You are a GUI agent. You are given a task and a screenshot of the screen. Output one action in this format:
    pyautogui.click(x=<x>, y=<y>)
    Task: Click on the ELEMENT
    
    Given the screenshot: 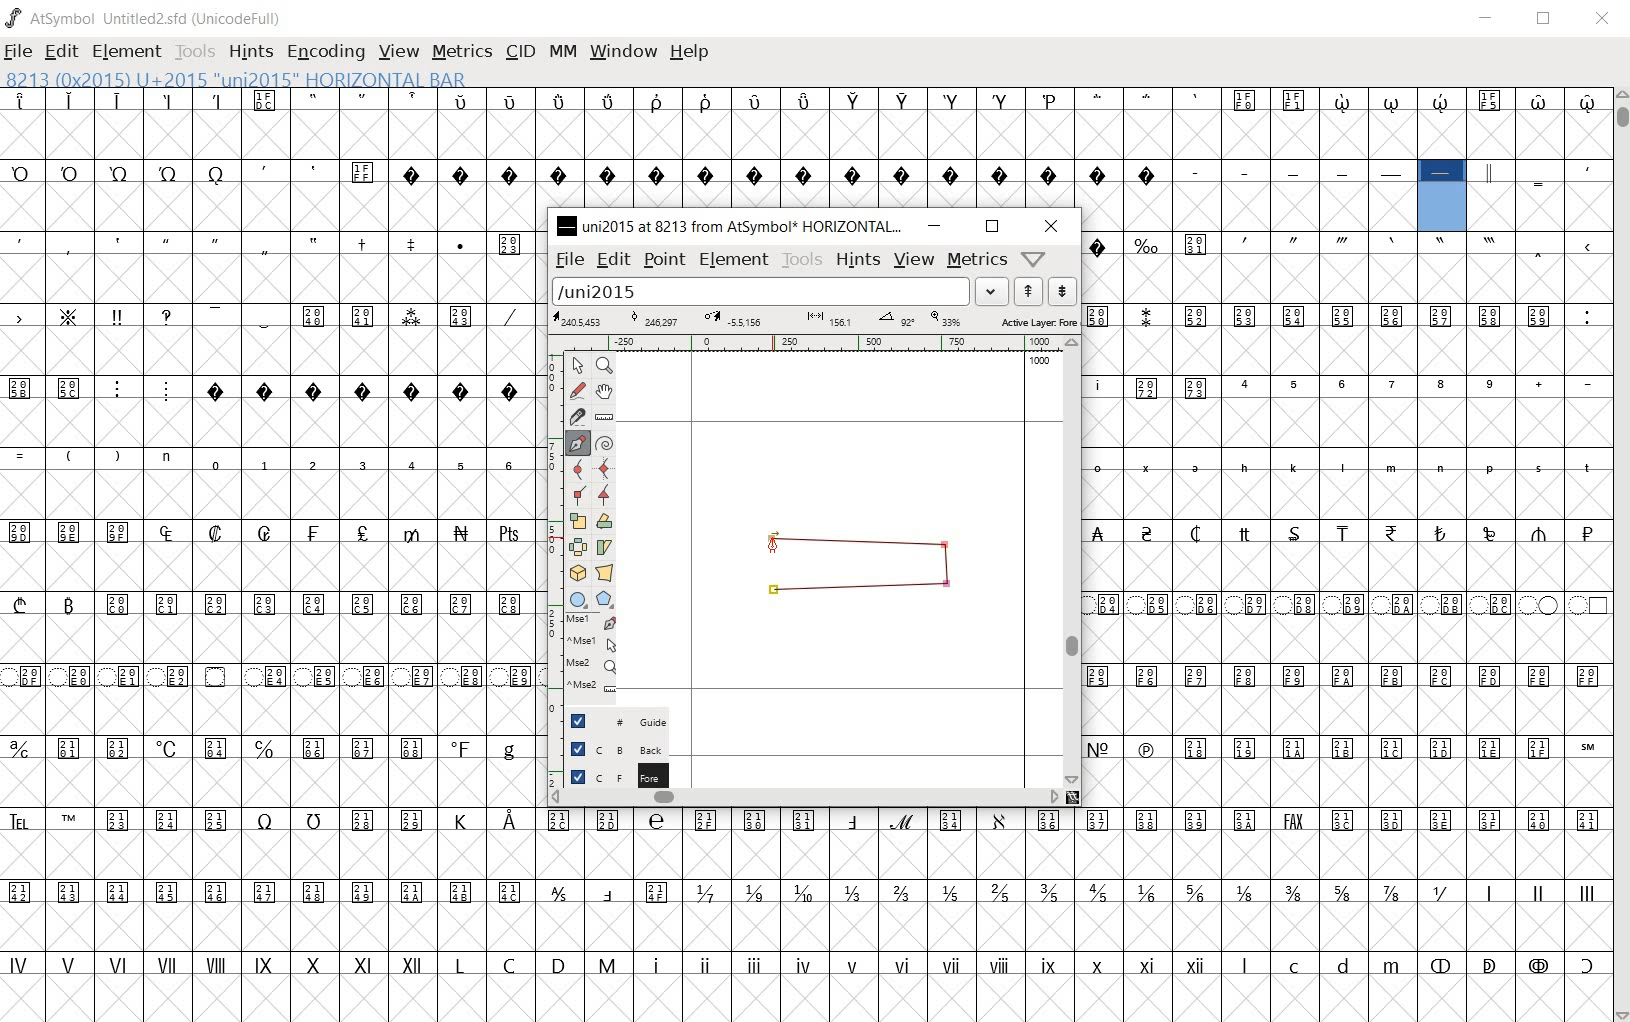 What is the action you would take?
    pyautogui.click(x=128, y=51)
    